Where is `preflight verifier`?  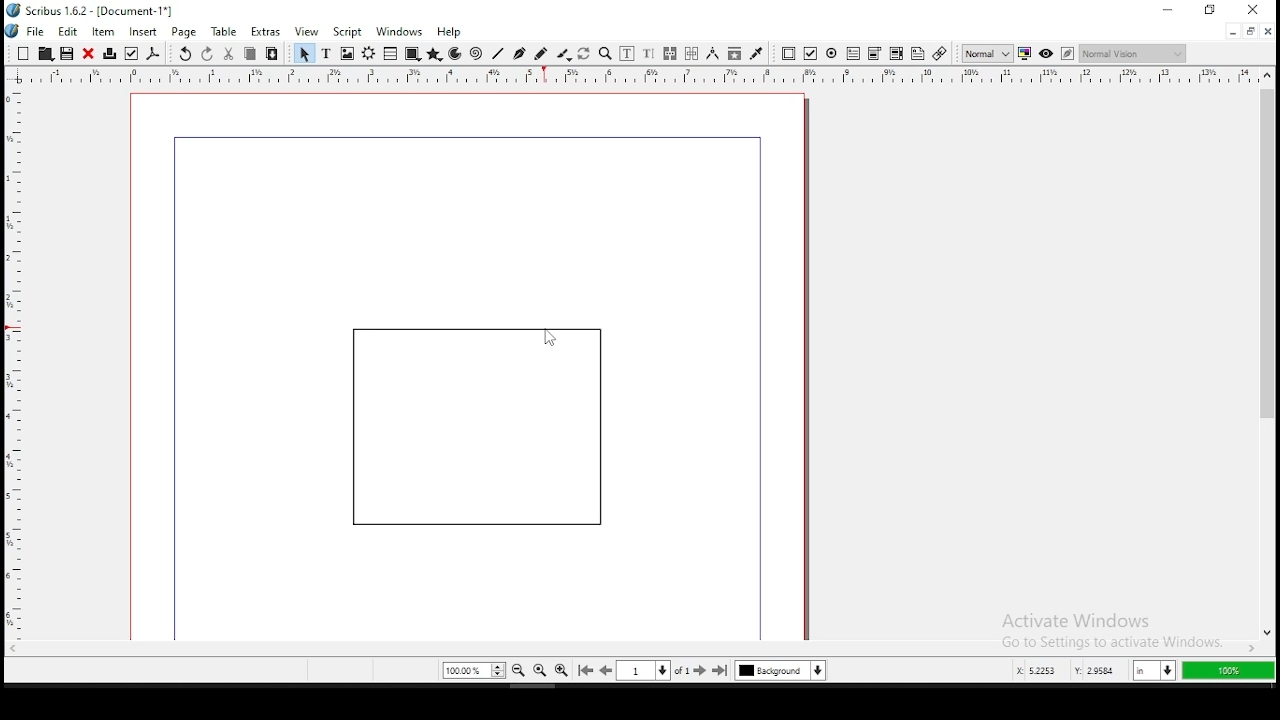
preflight verifier is located at coordinates (130, 54).